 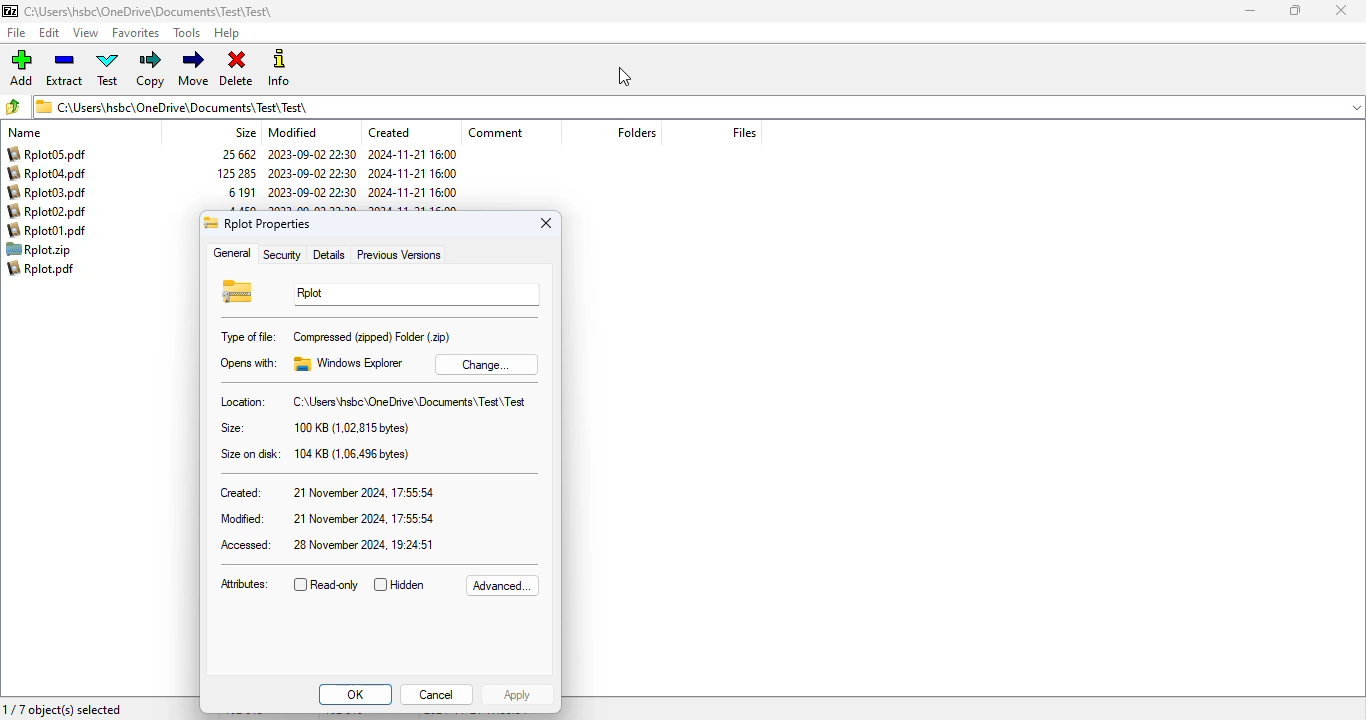 I want to click on location, so click(x=242, y=402).